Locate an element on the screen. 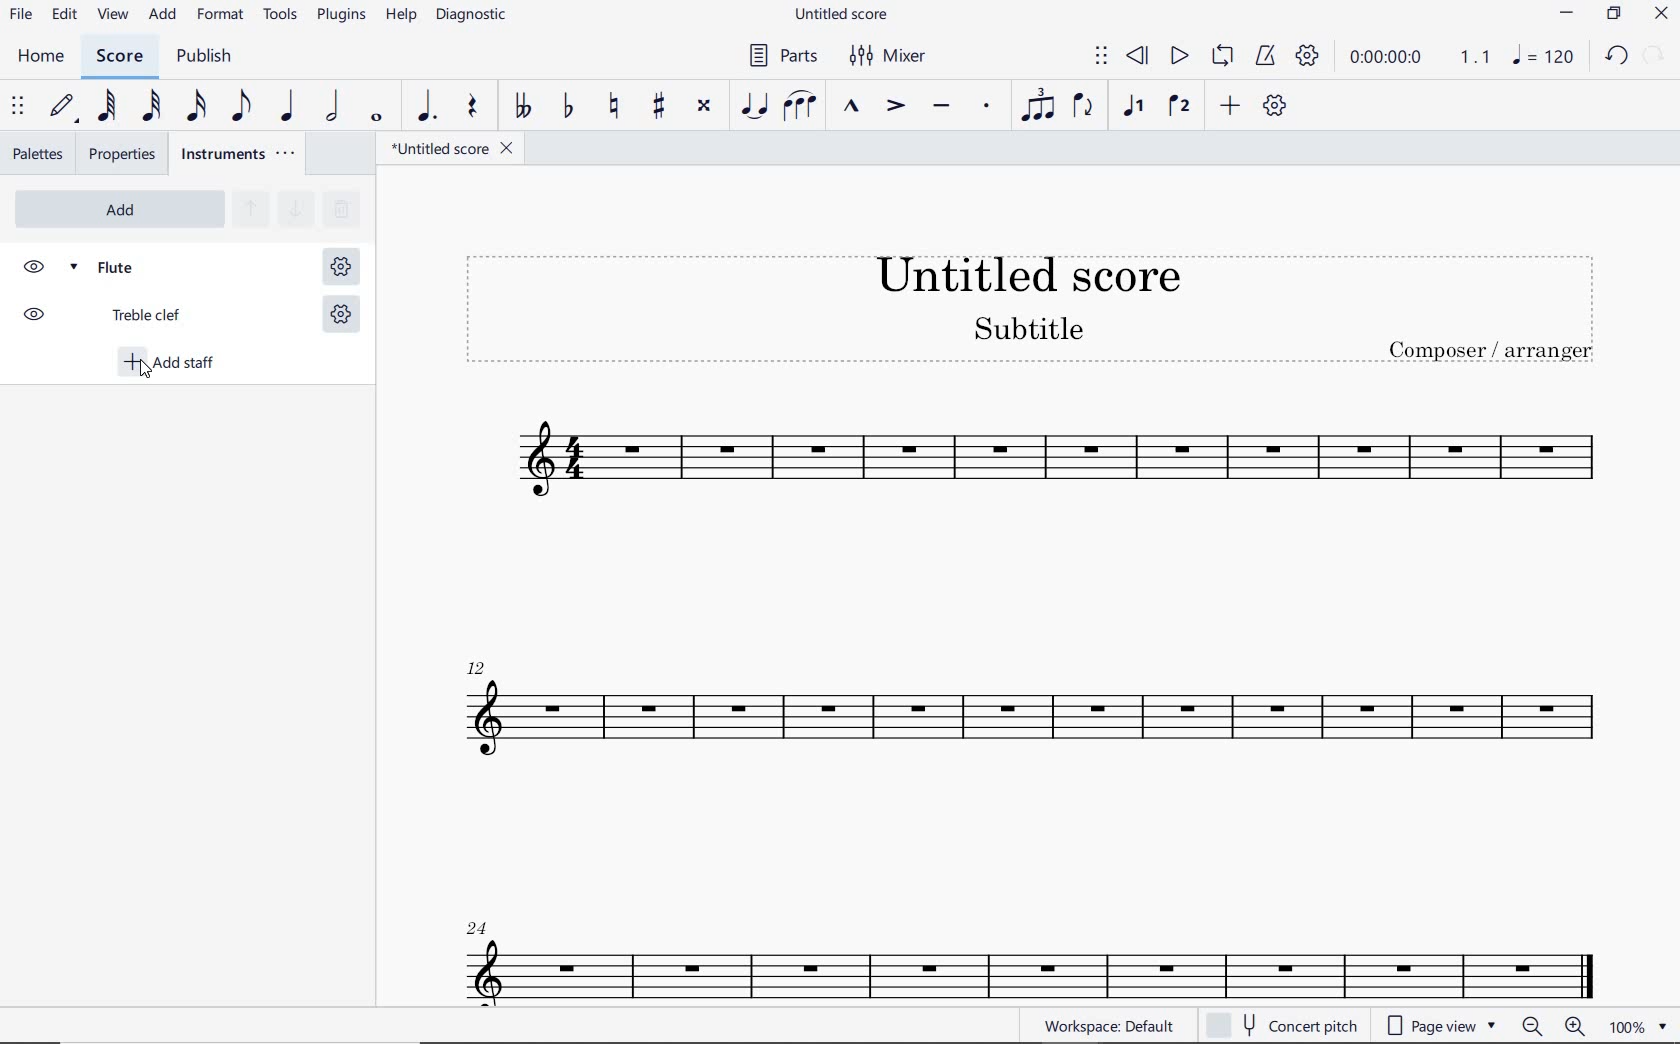 This screenshot has height=1044, width=1680. note is located at coordinates (1548, 55).